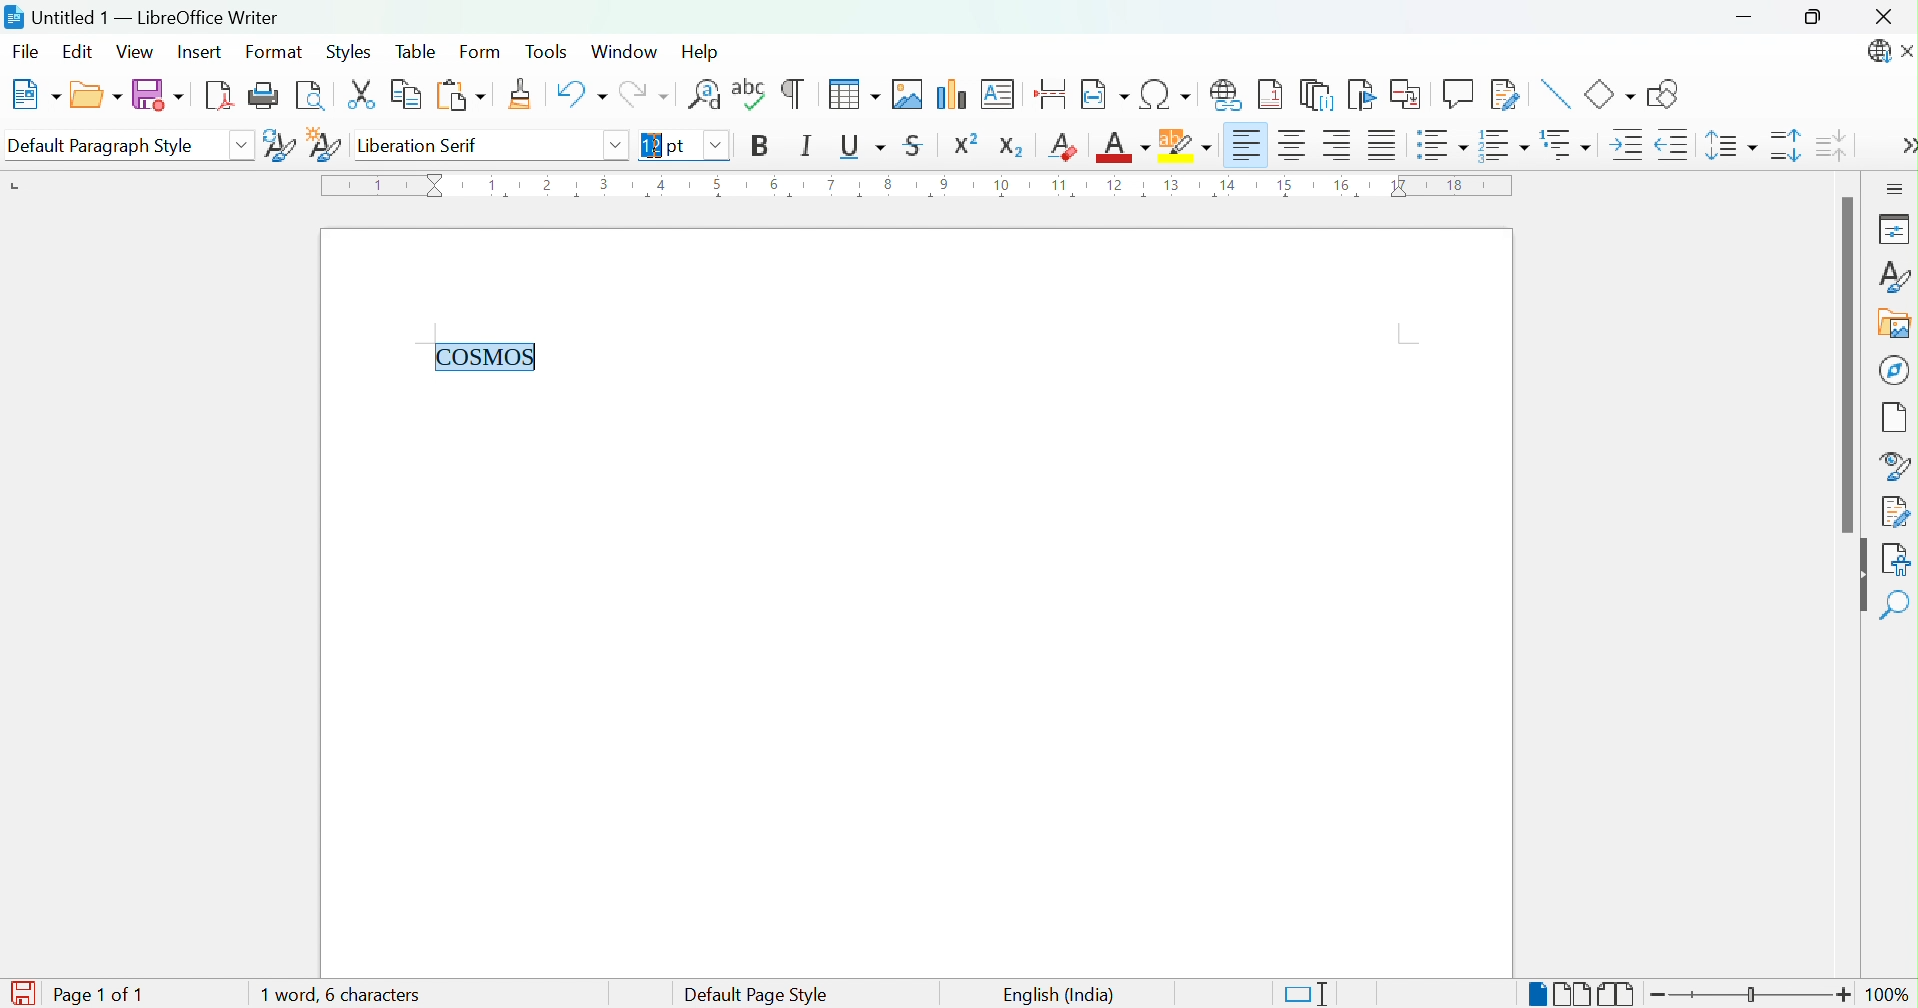  What do you see at coordinates (27, 50) in the screenshot?
I see `File` at bounding box center [27, 50].